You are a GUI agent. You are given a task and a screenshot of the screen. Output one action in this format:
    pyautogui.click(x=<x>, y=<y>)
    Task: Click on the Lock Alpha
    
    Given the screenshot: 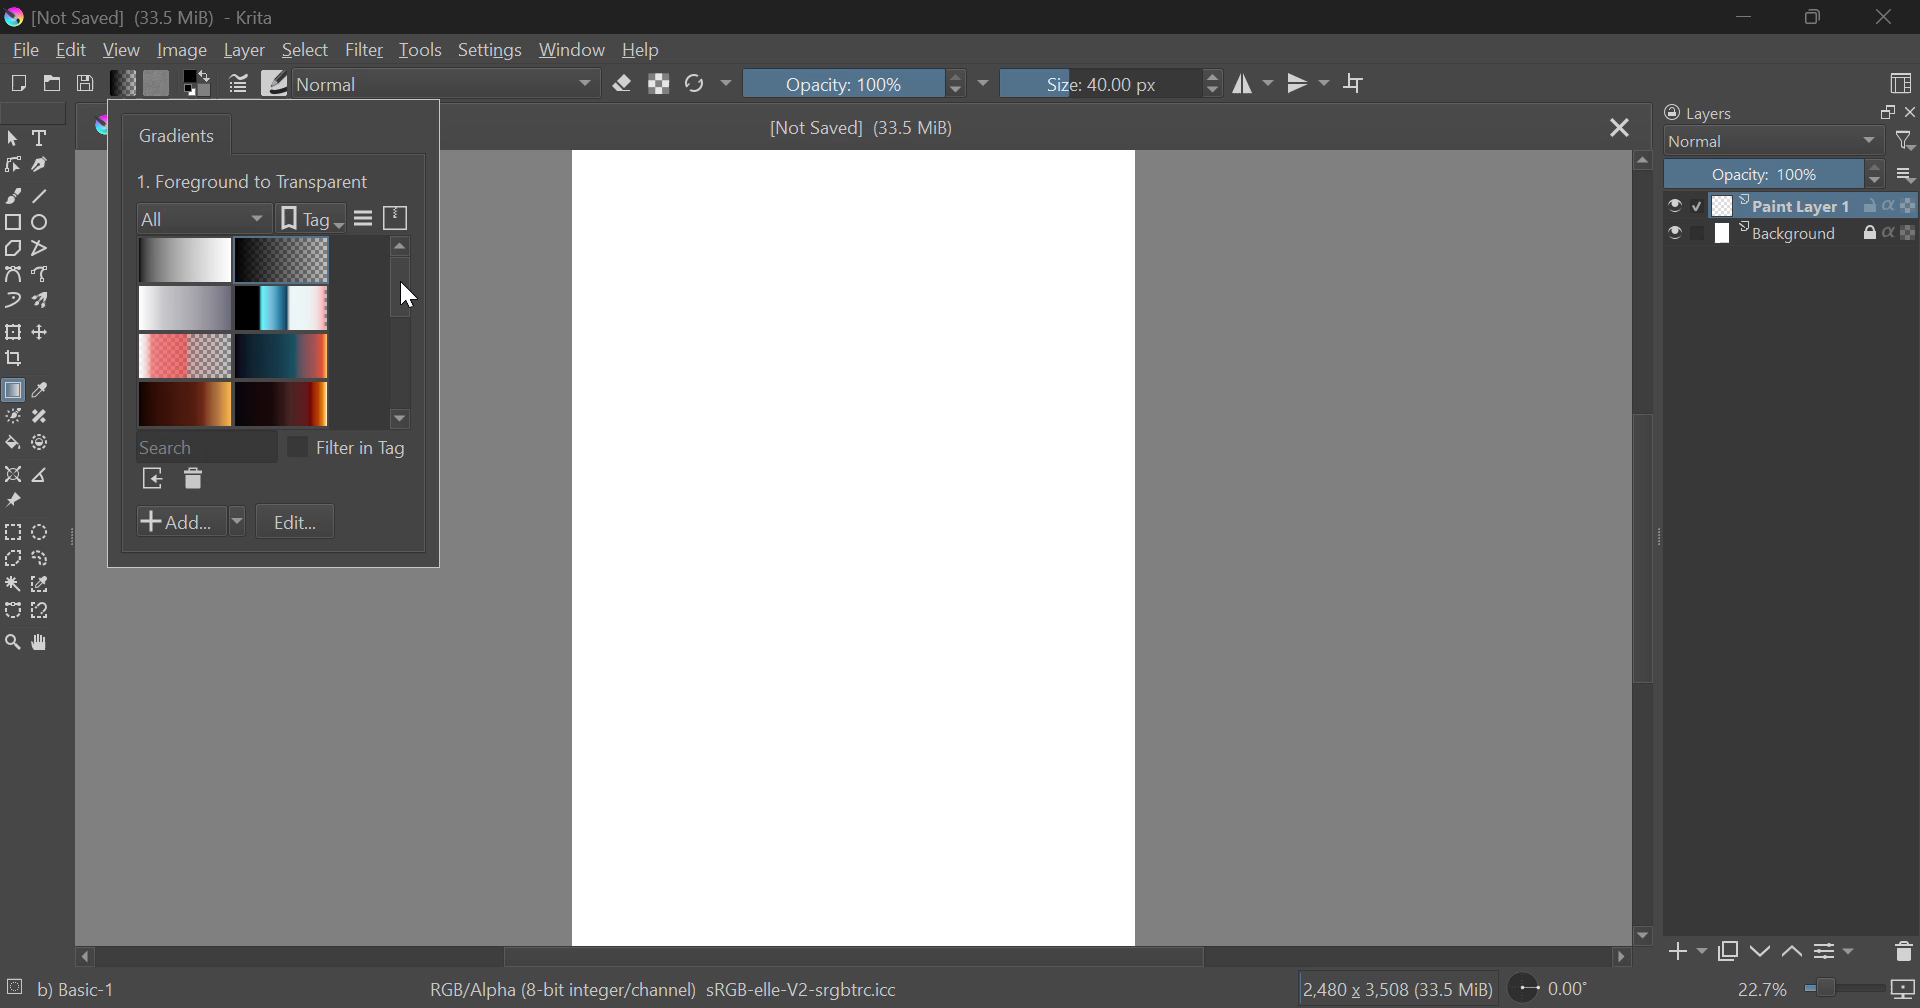 What is the action you would take?
    pyautogui.click(x=658, y=84)
    